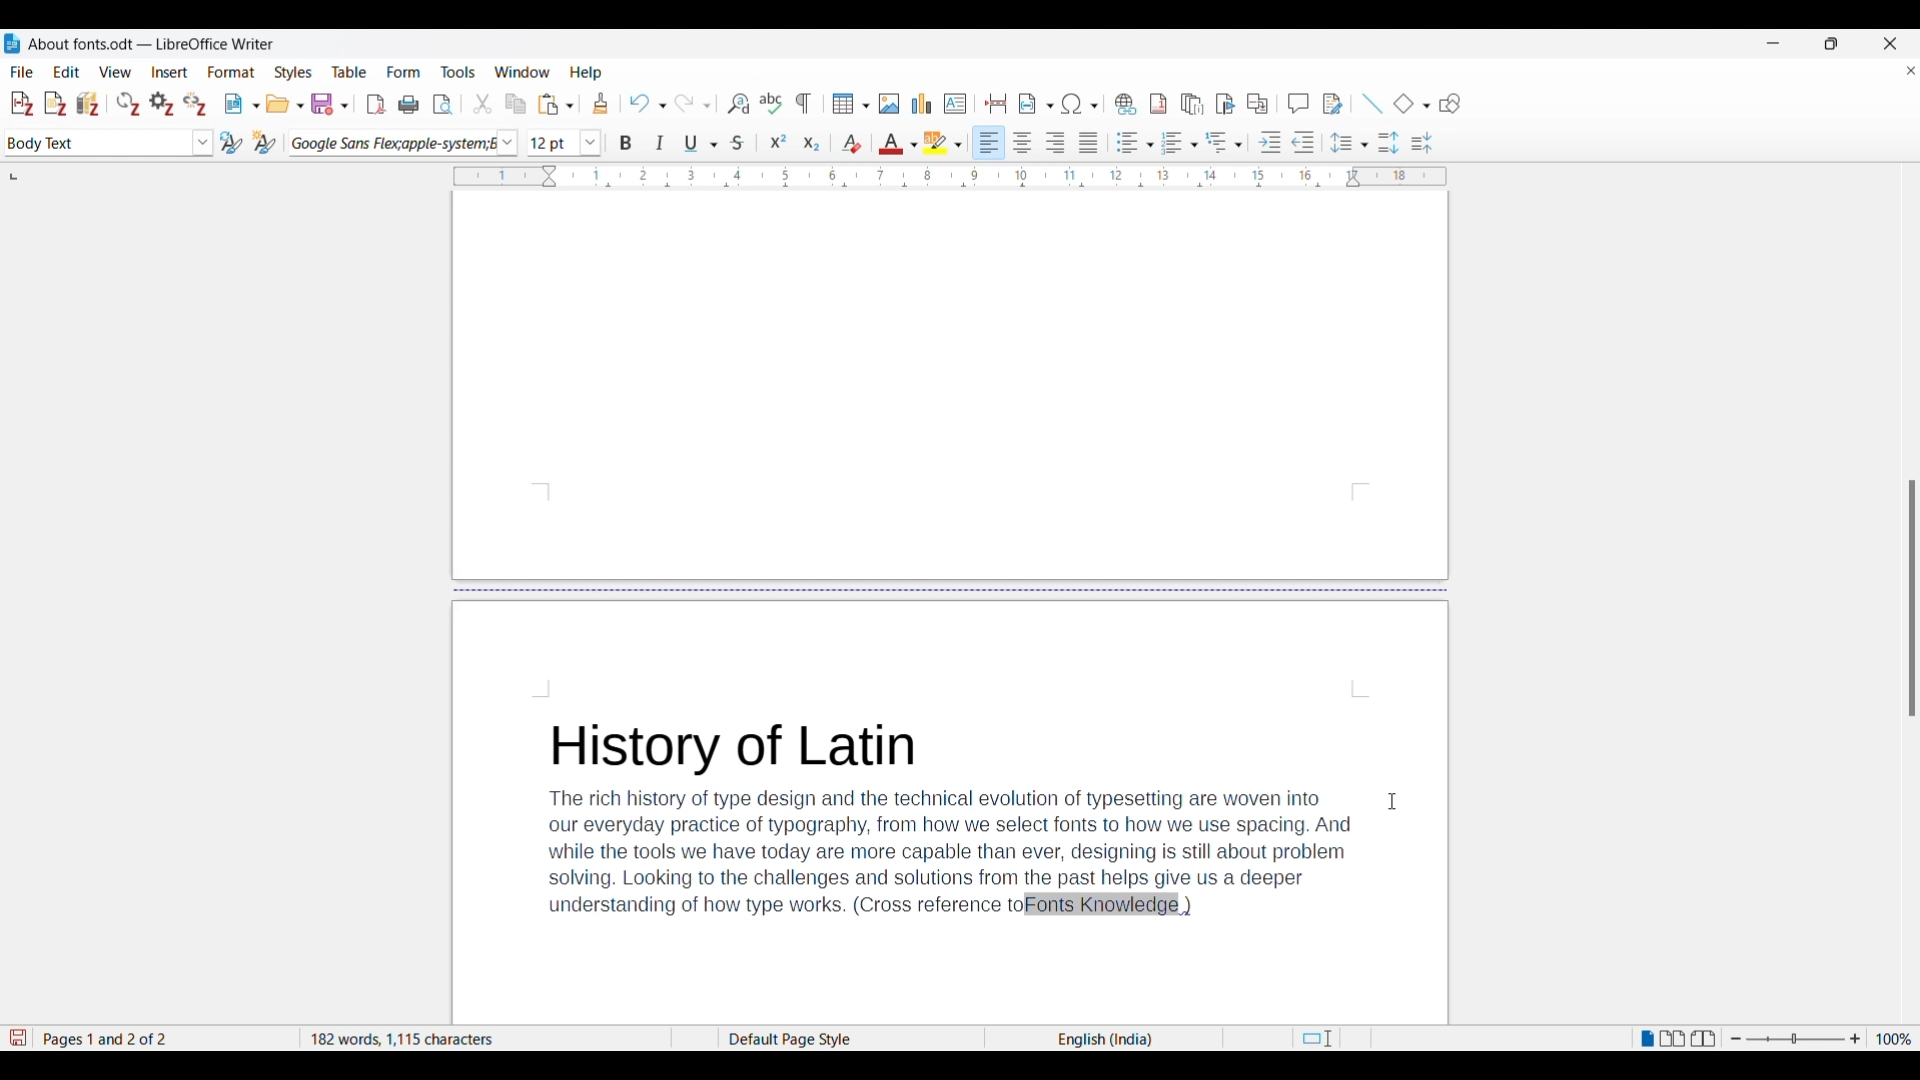 This screenshot has height=1080, width=1920. What do you see at coordinates (129, 104) in the screenshot?
I see `Refresh` at bounding box center [129, 104].